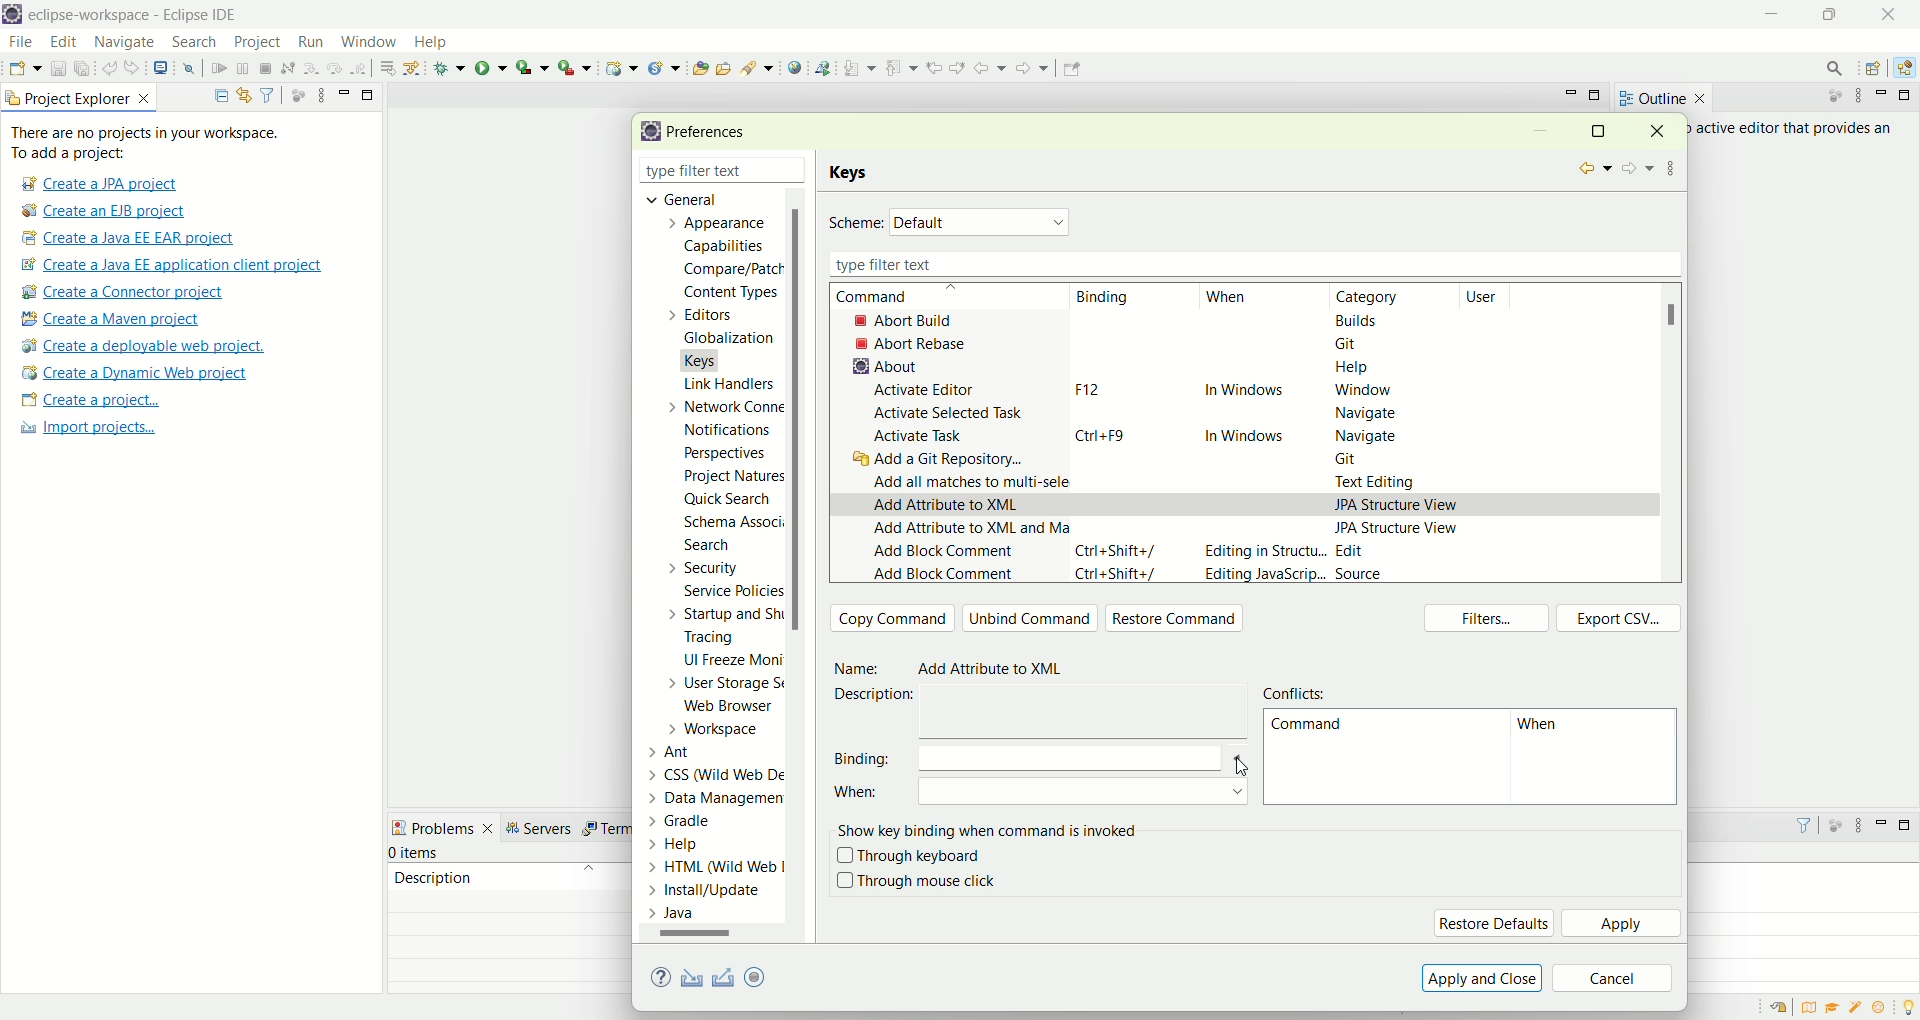 Image resolution: width=1920 pixels, height=1020 pixels. What do you see at coordinates (647, 132) in the screenshot?
I see `logo` at bounding box center [647, 132].